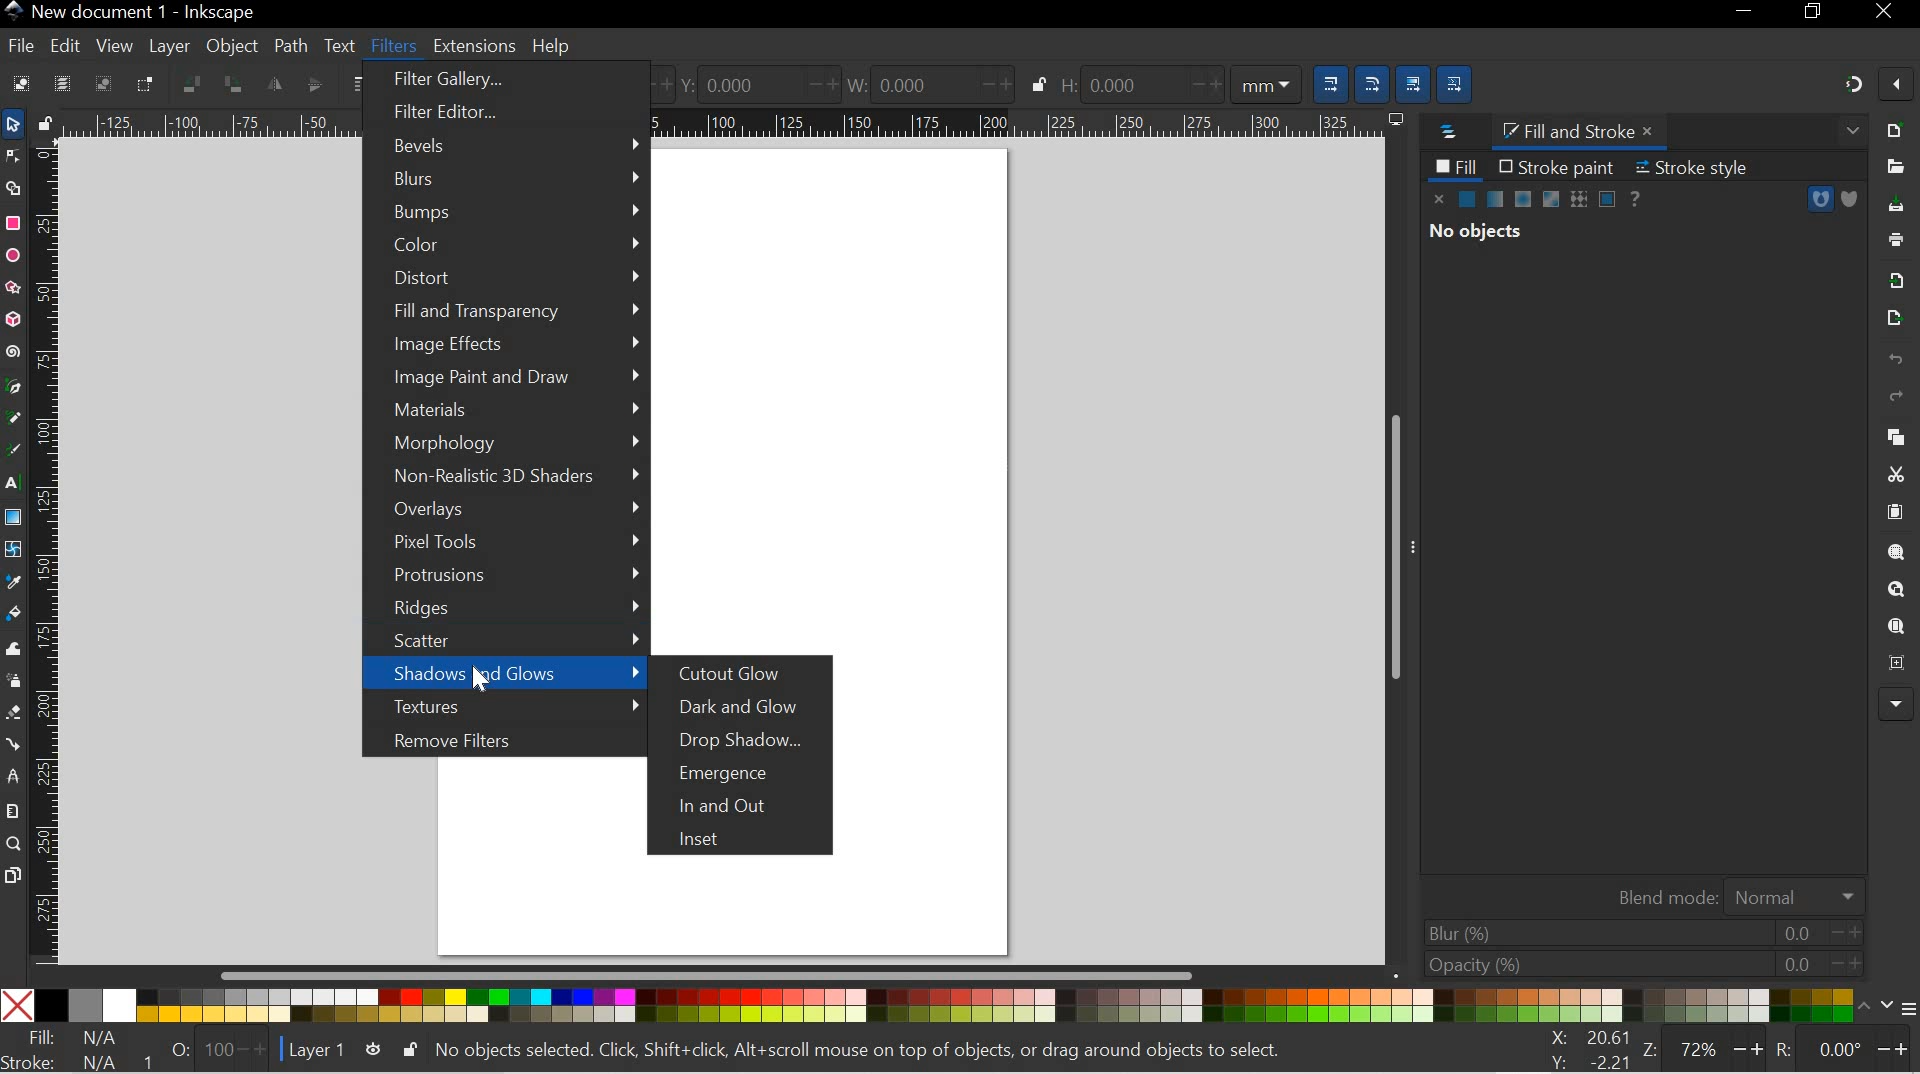  Describe the element at coordinates (188, 81) in the screenshot. I see `OBJECT ROTATE 90 WW` at that location.